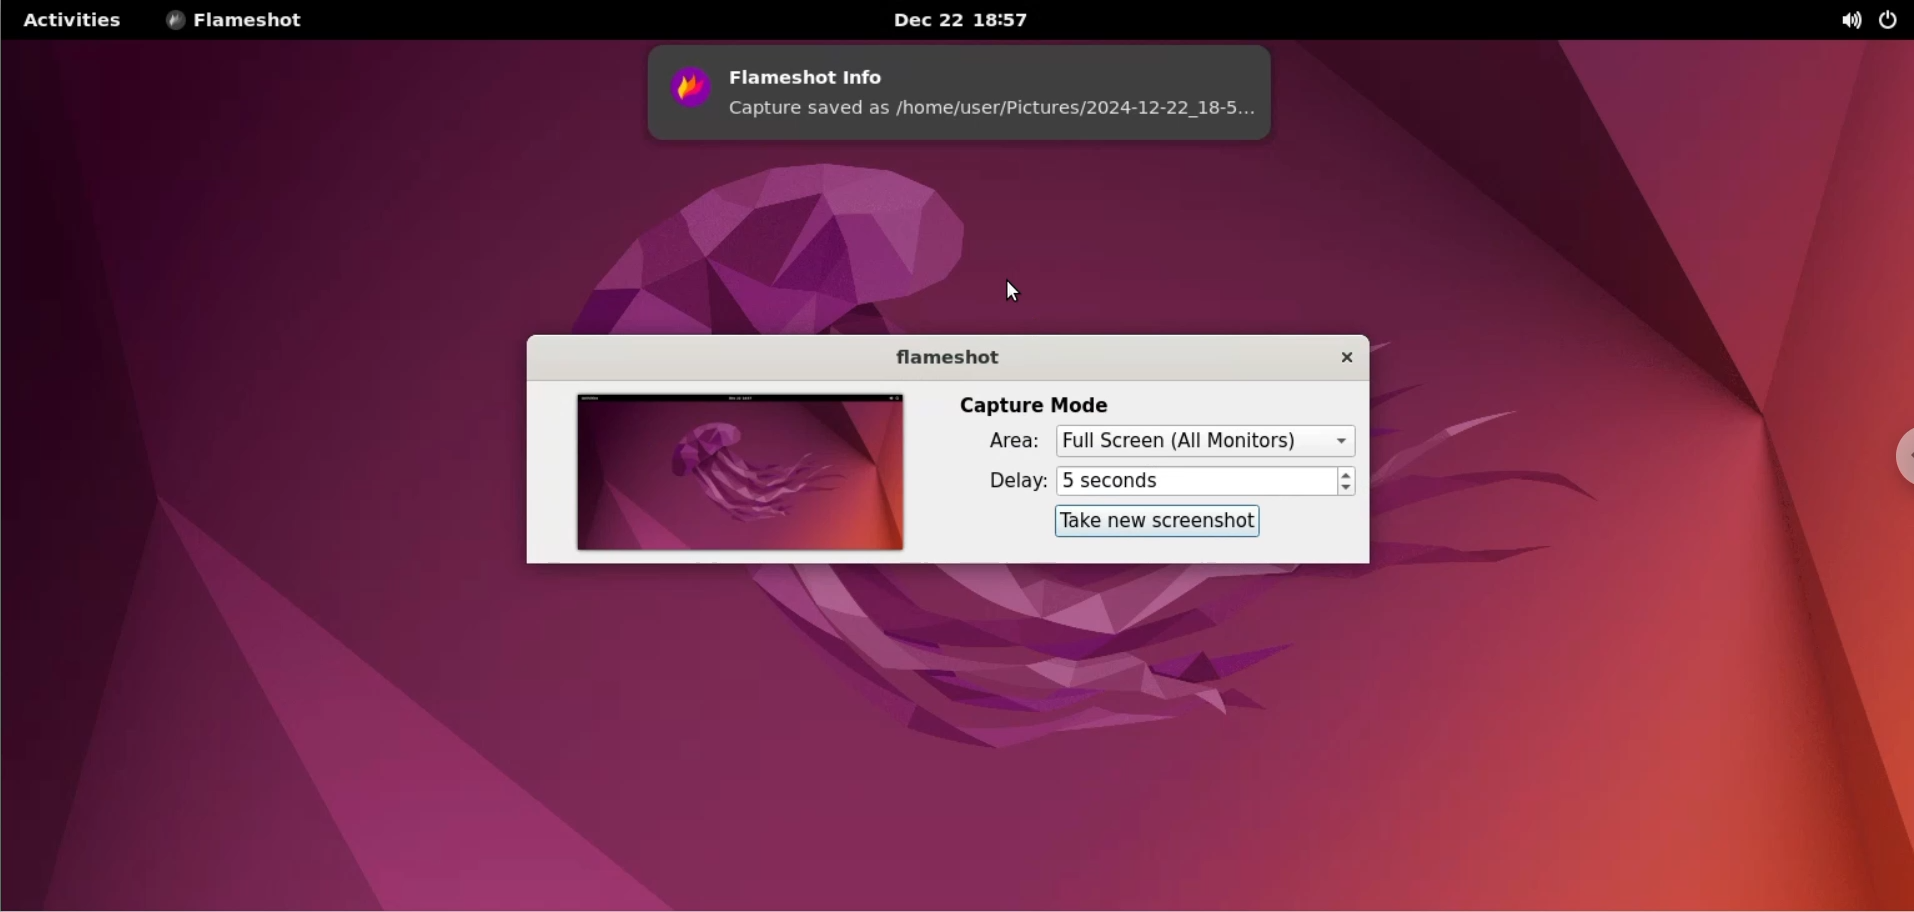  I want to click on capture saved as /home/user/pictures/2024-12-22_18-5..., so click(1001, 115).